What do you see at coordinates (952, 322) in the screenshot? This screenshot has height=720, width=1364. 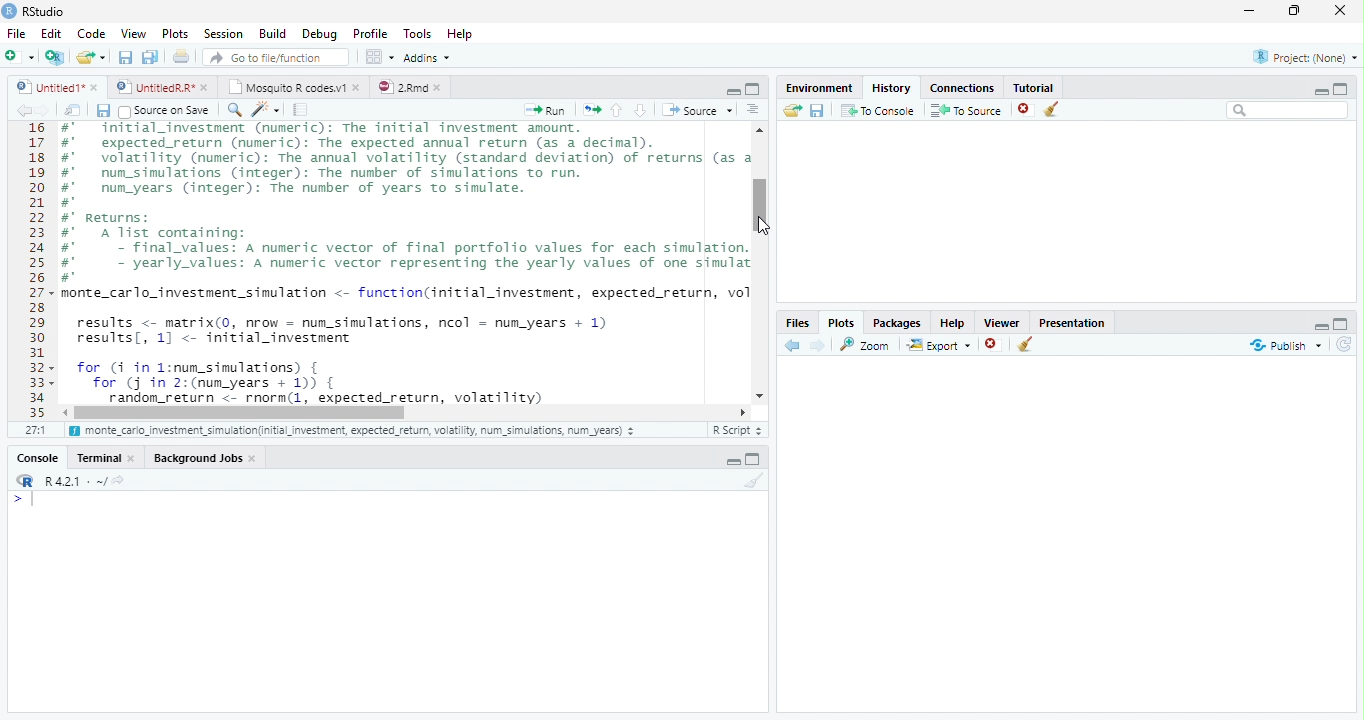 I see `Help` at bounding box center [952, 322].